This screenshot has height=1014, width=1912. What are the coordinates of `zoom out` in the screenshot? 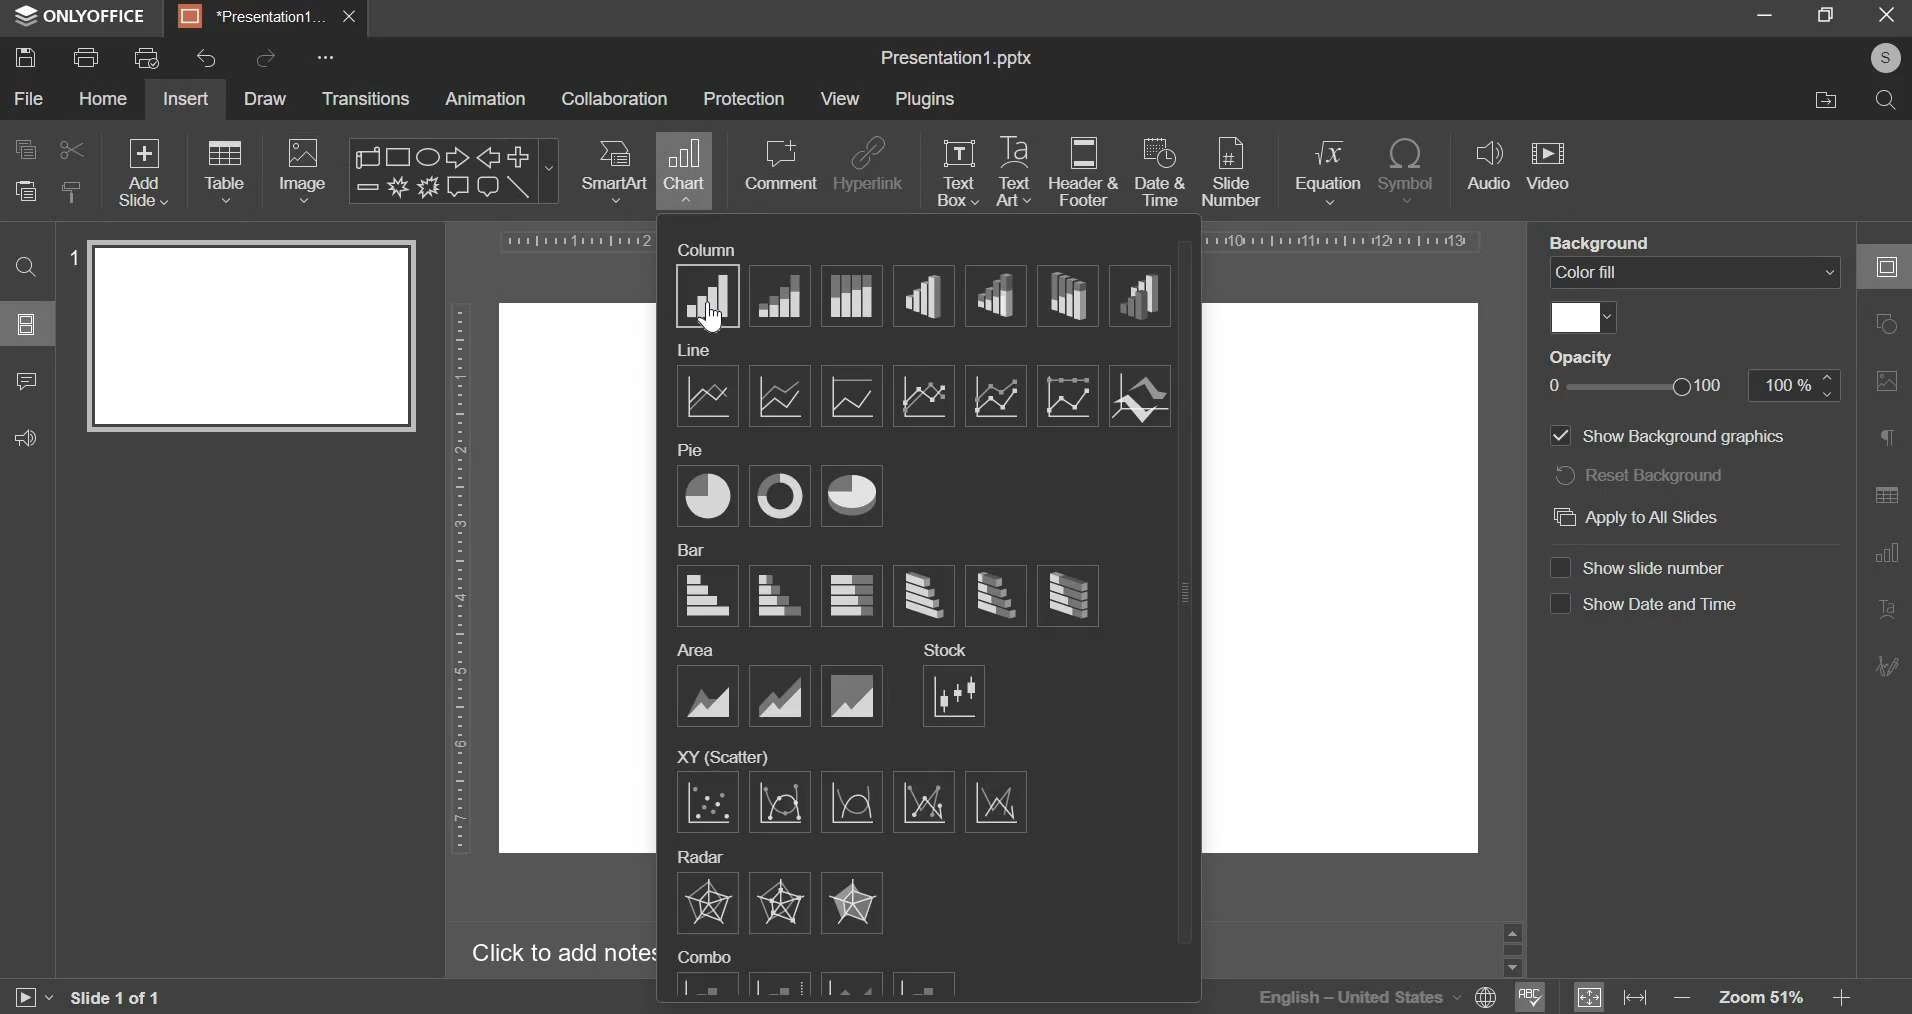 It's located at (1678, 995).